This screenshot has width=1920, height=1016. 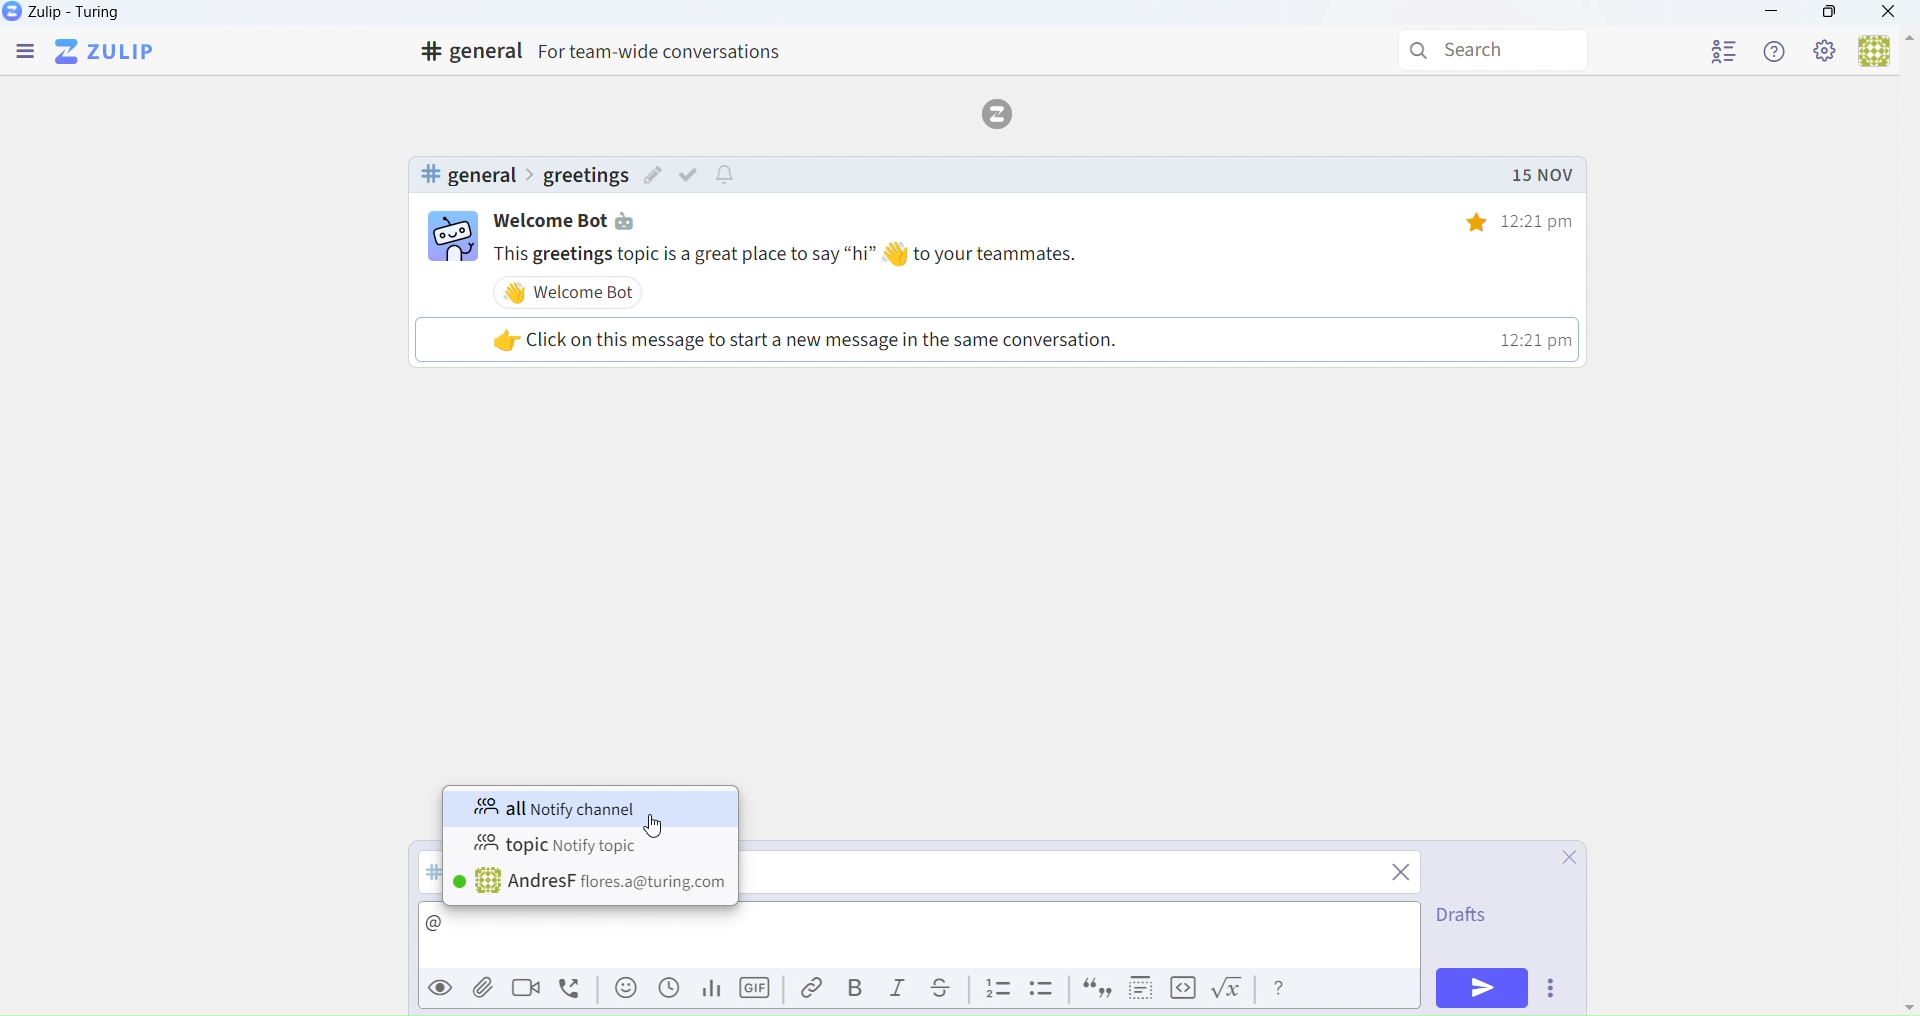 I want to click on greetings, so click(x=584, y=176).